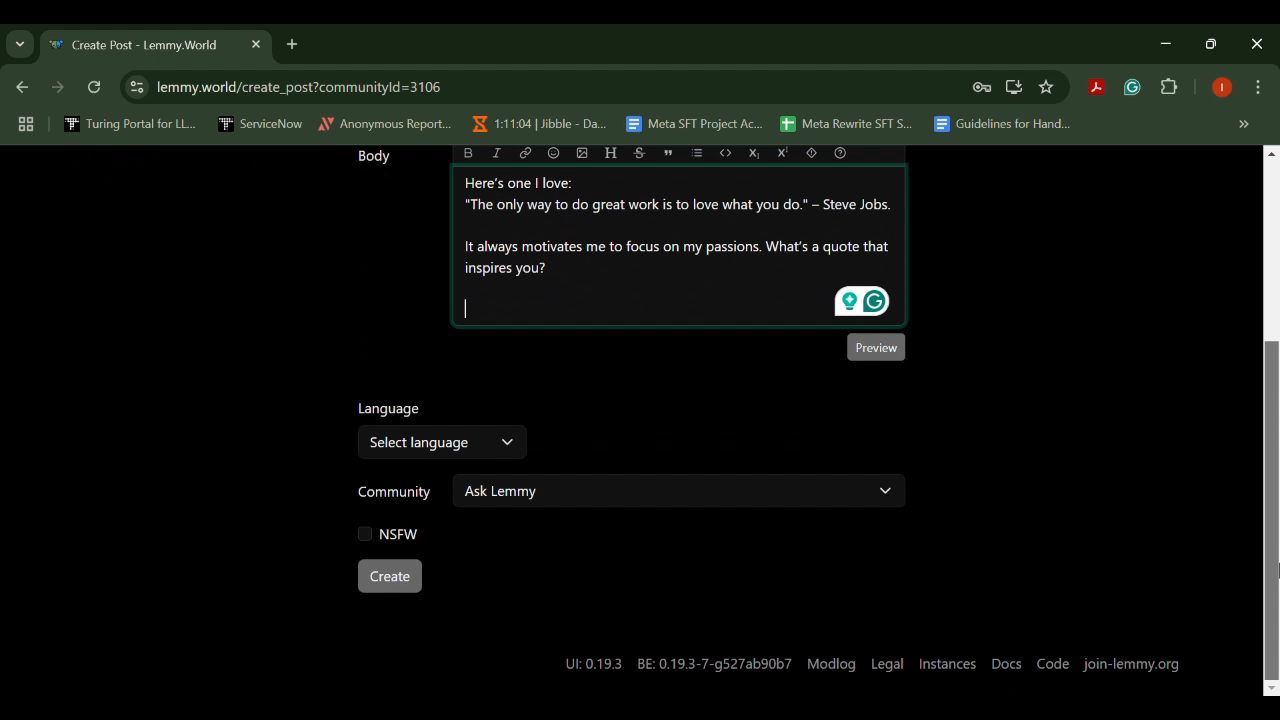 The width and height of the screenshot is (1280, 720). I want to click on Body, so click(370, 158).